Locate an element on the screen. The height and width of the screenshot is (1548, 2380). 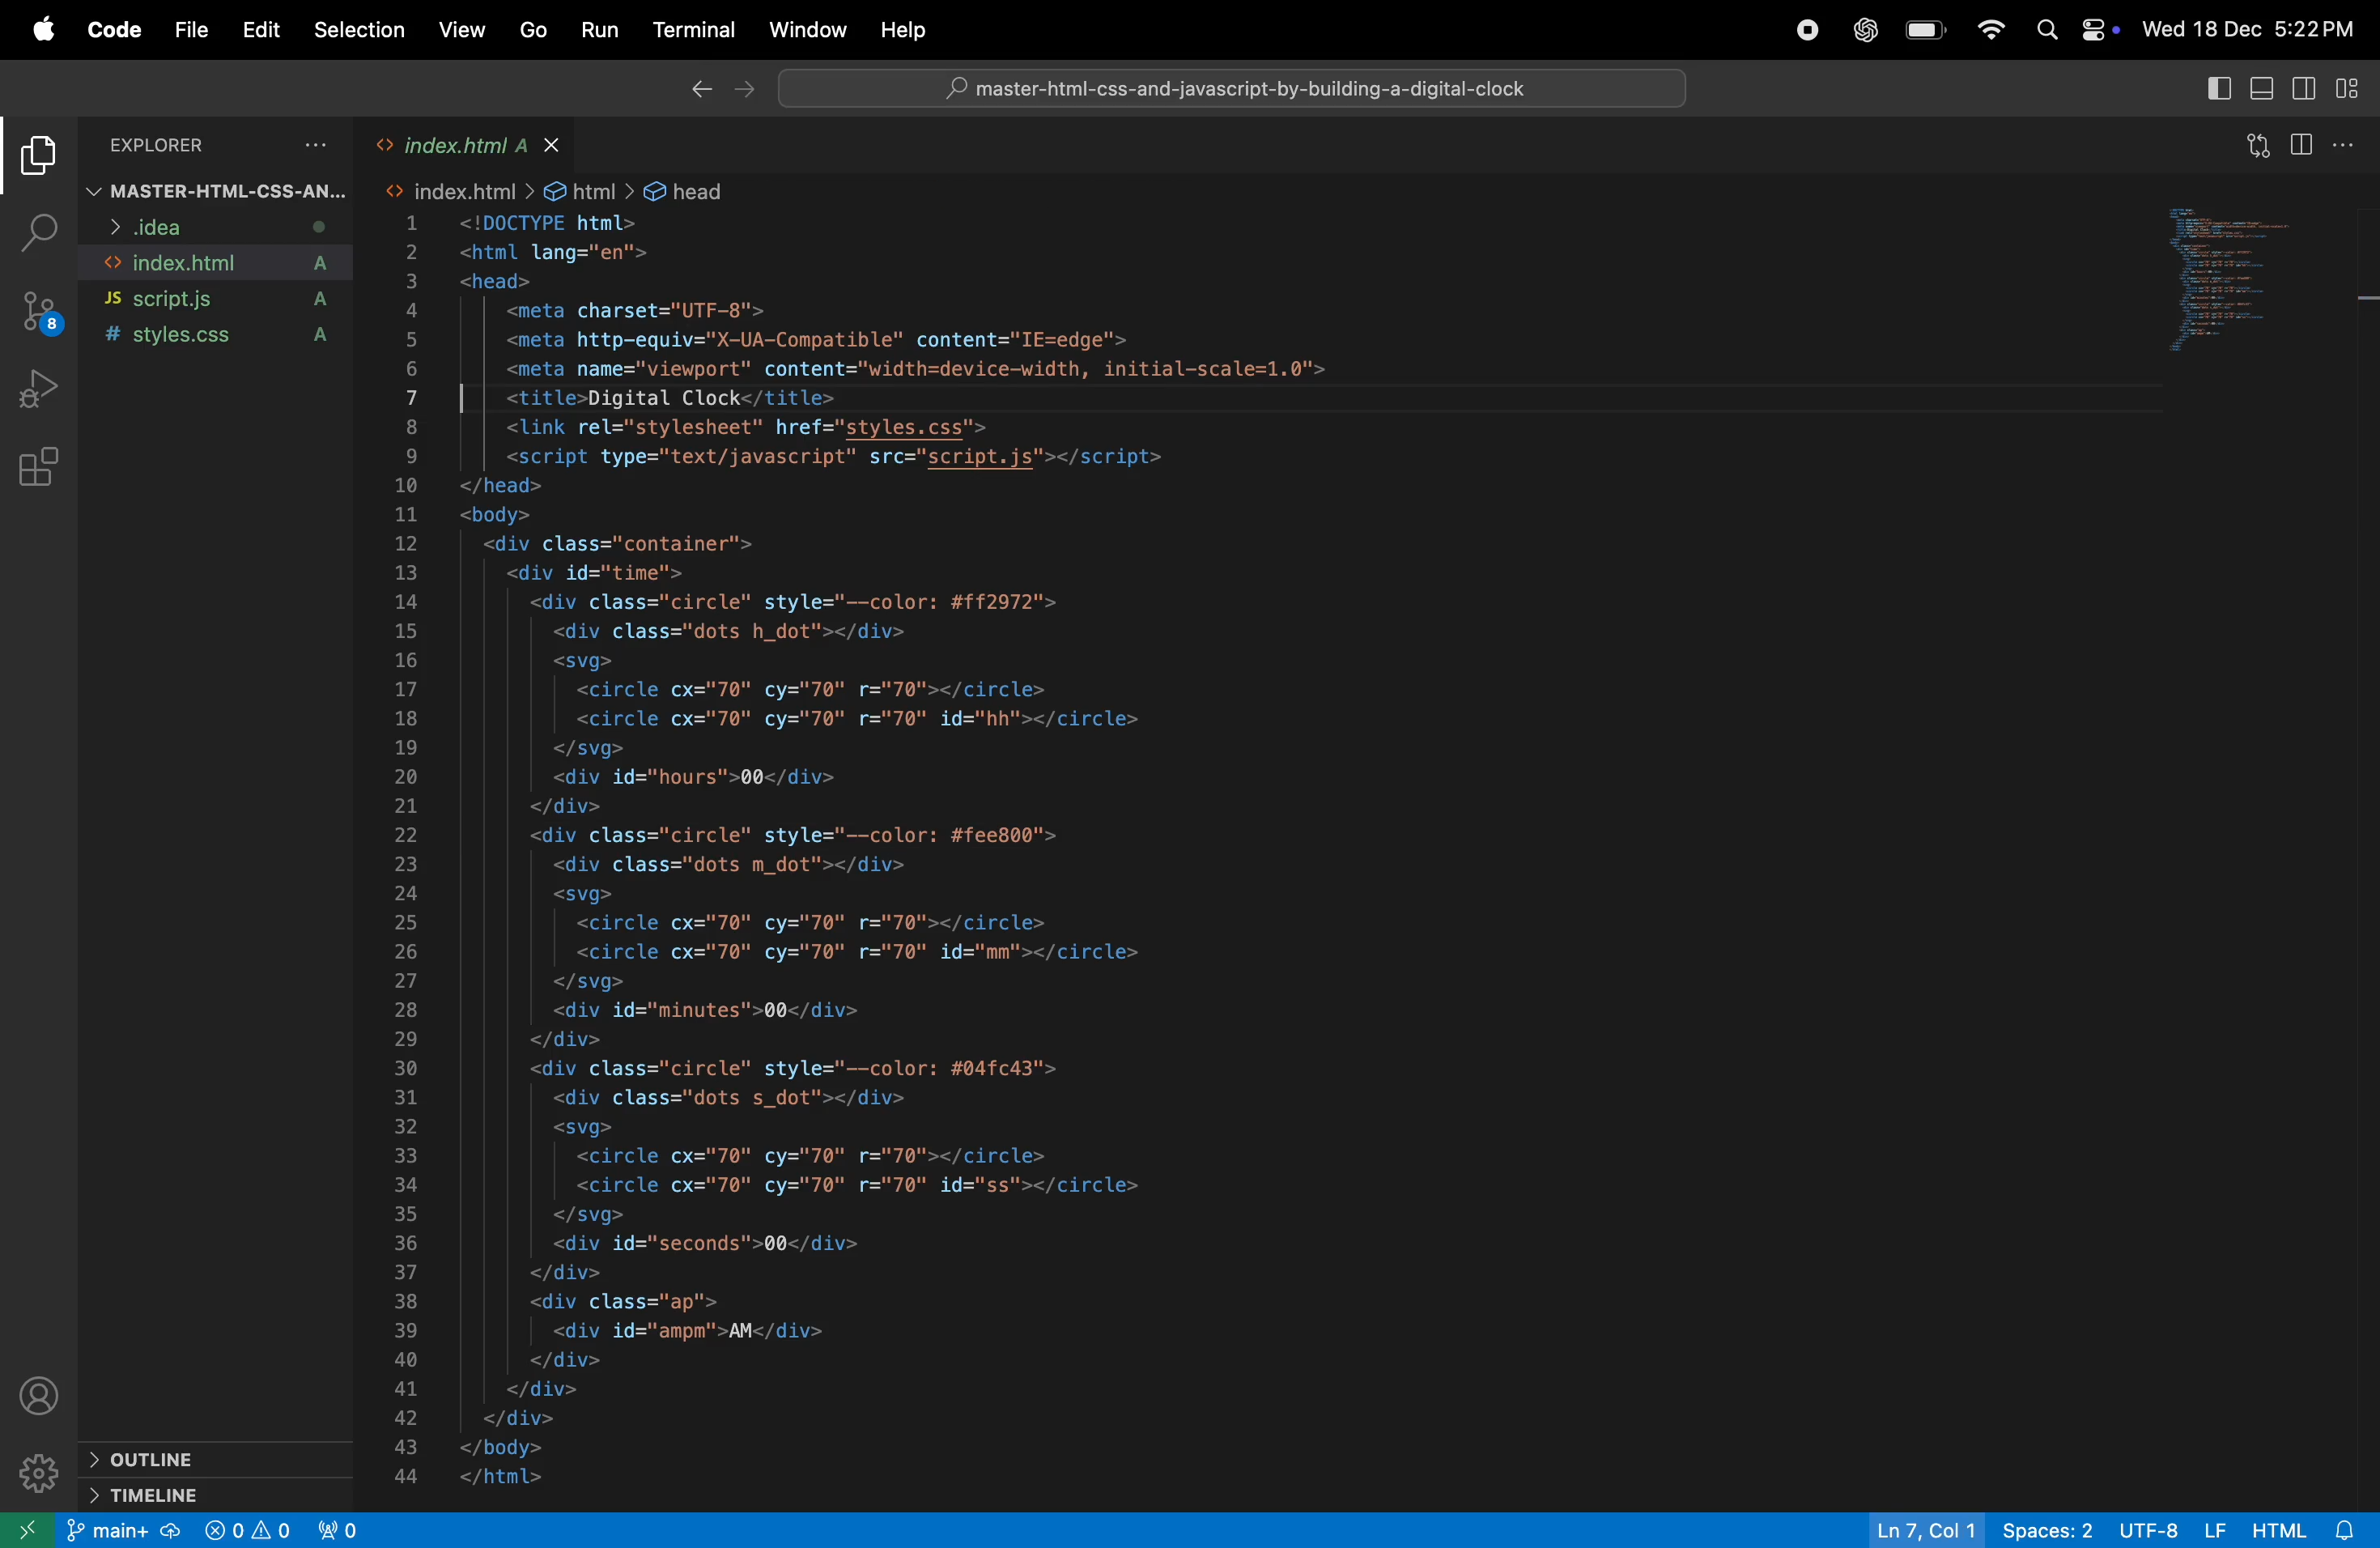
view port is located at coordinates (341, 1529).